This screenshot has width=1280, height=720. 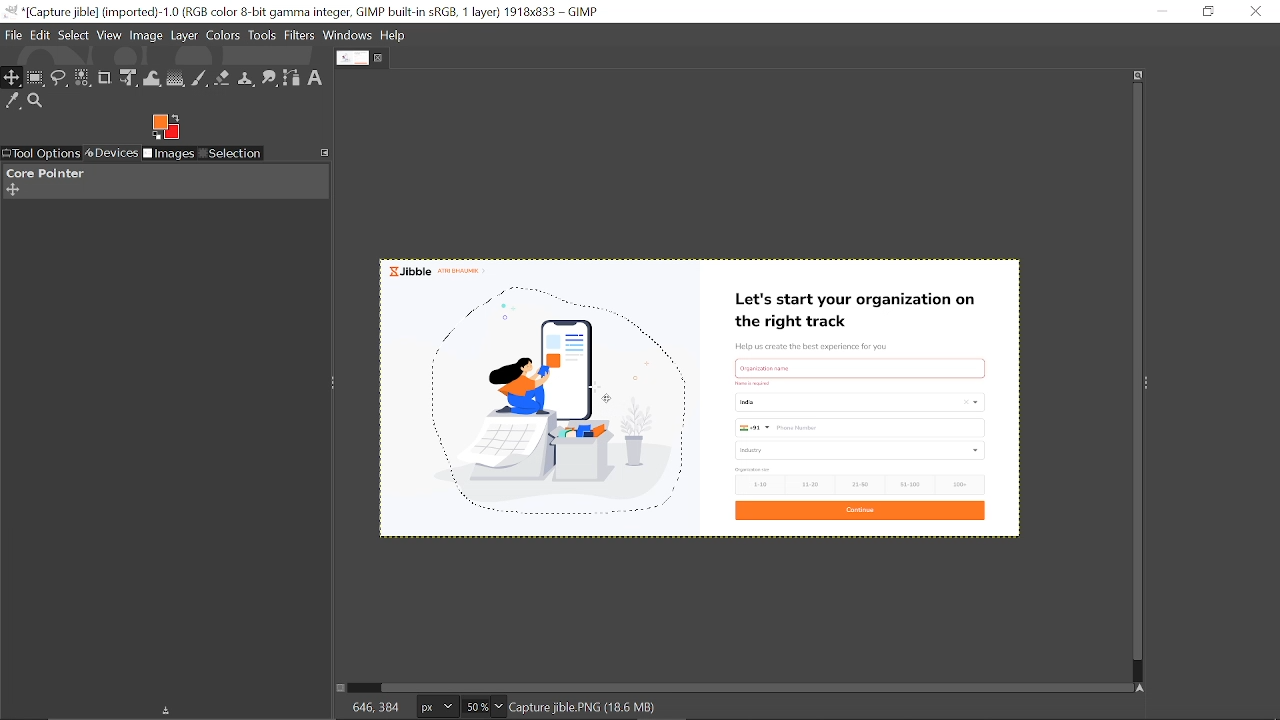 I want to click on Layer, so click(x=184, y=37).